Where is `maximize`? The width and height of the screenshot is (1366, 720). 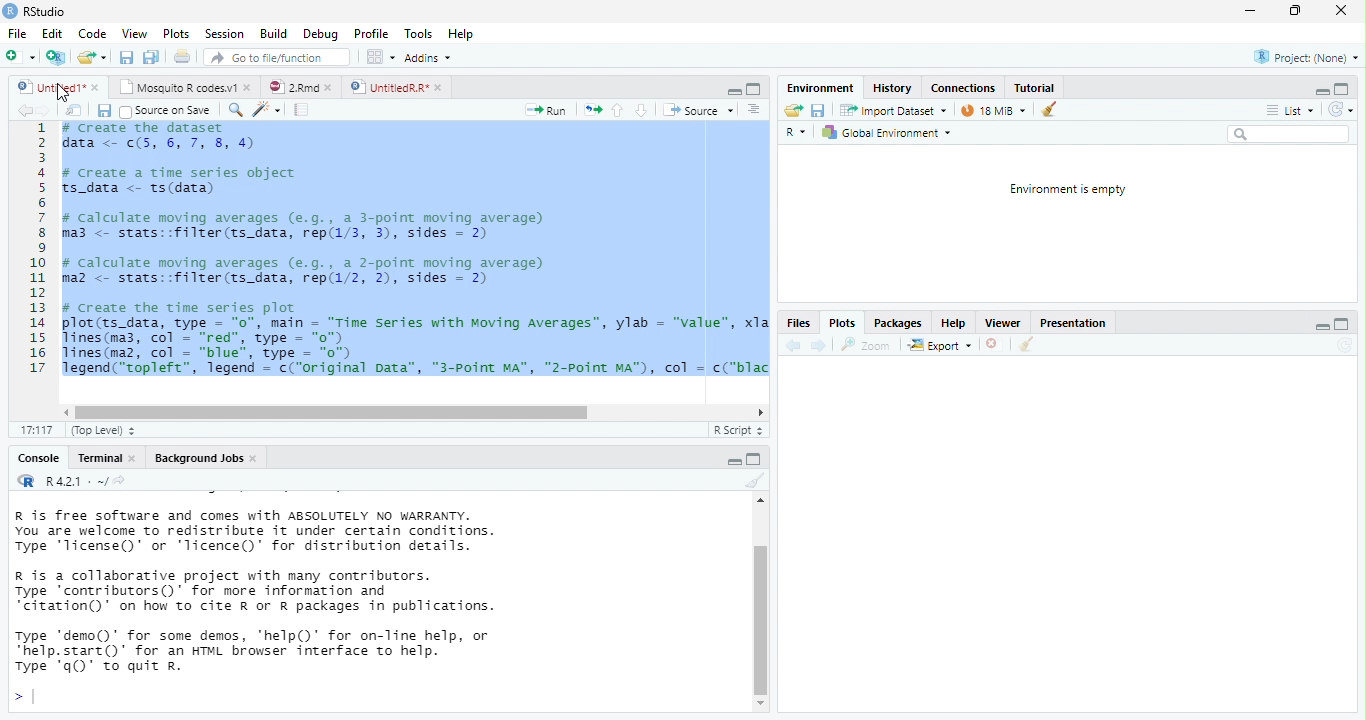 maximize is located at coordinates (754, 89).